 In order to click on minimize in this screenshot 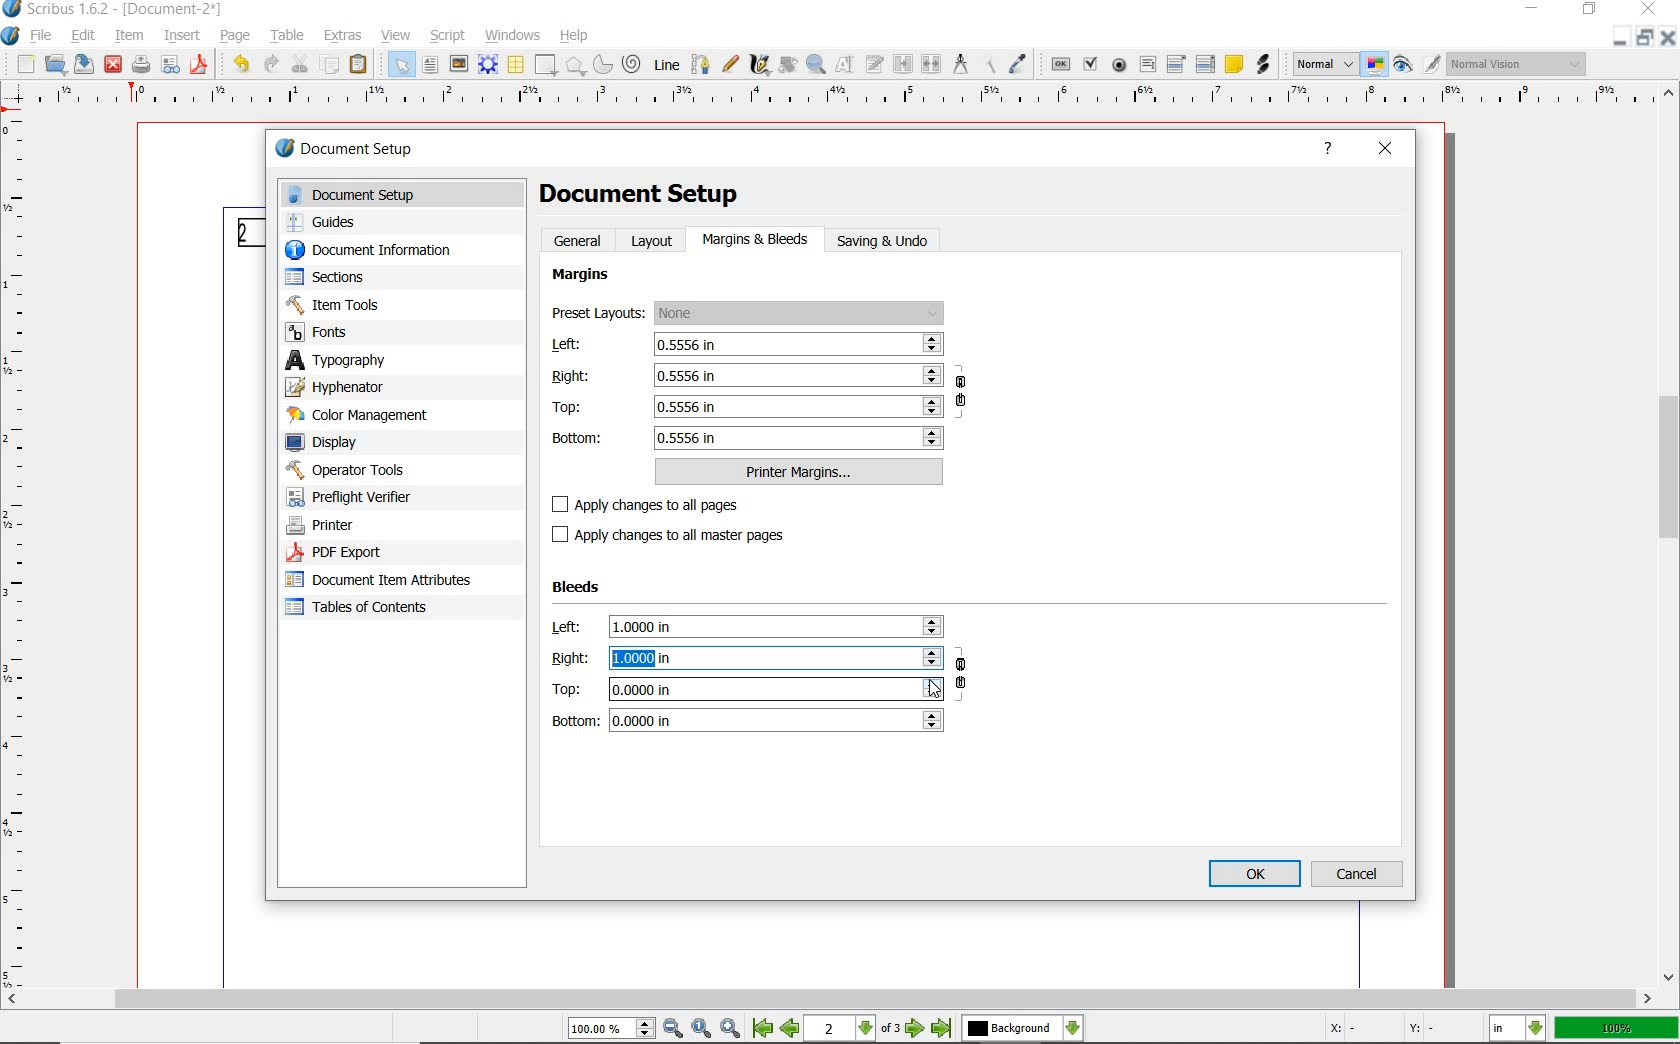, I will do `click(1529, 9)`.